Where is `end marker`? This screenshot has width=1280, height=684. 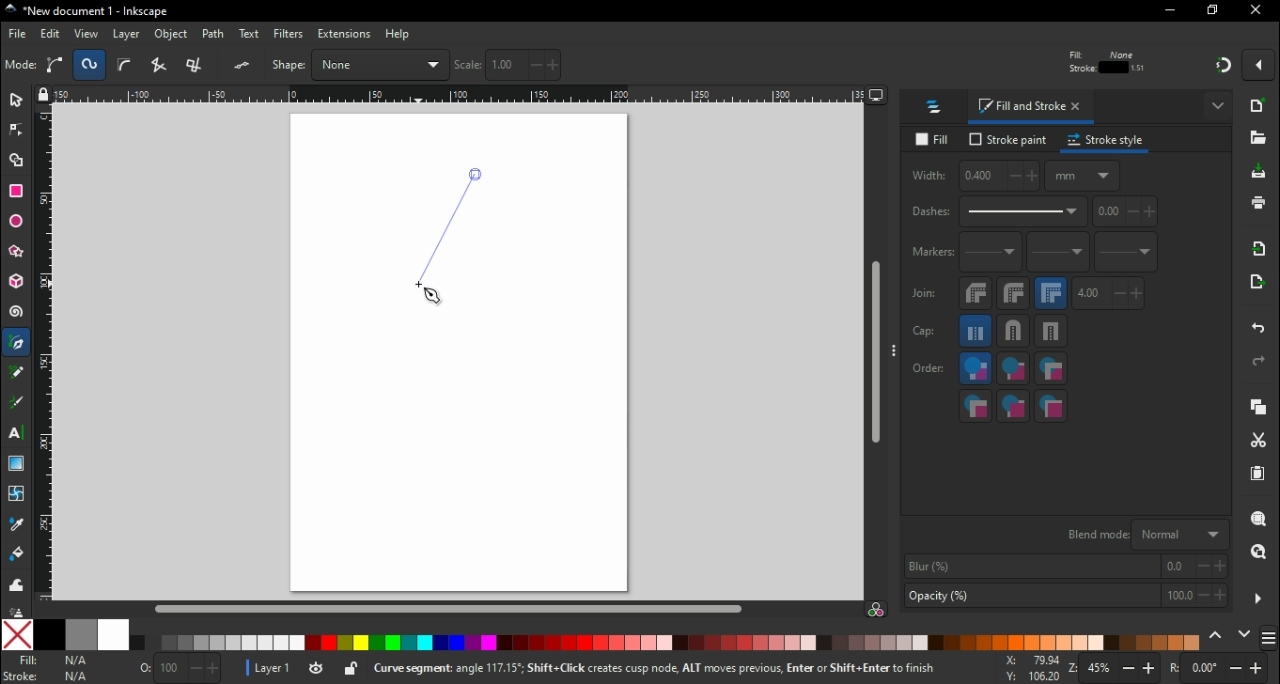
end marker is located at coordinates (1128, 256).